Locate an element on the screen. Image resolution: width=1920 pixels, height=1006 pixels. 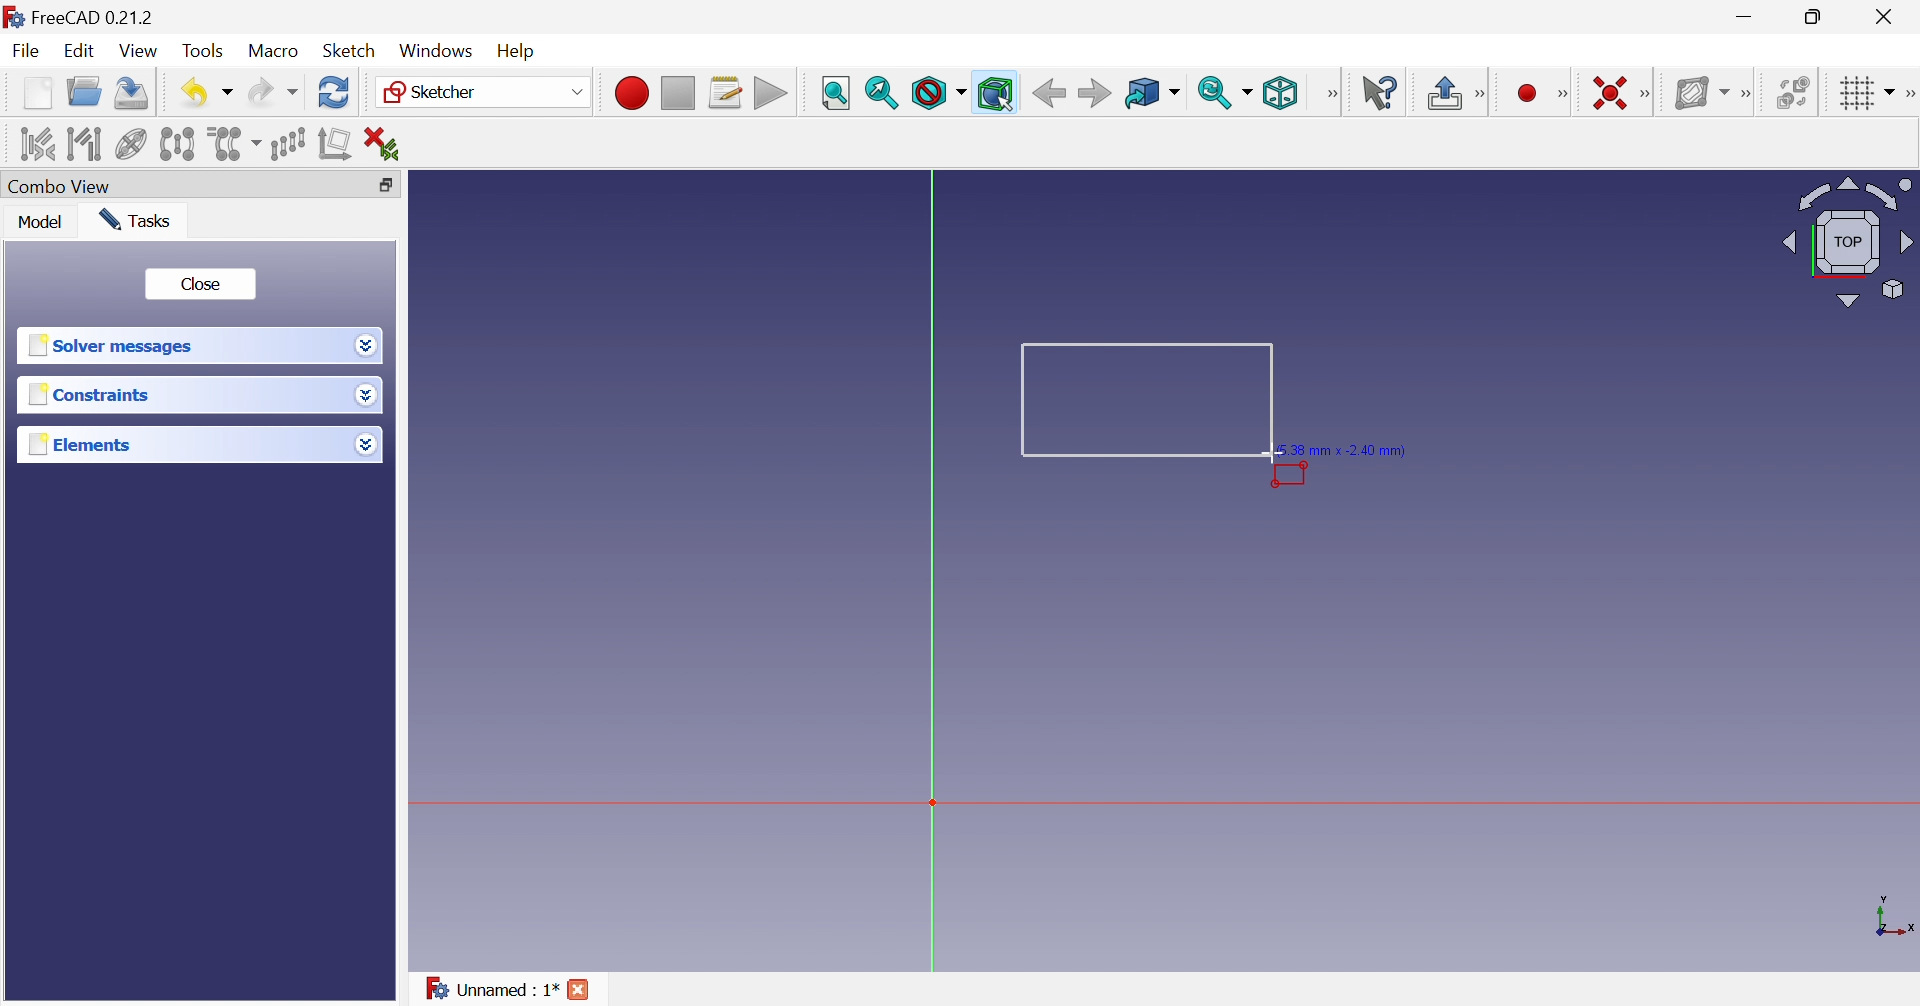
Forward is located at coordinates (1094, 94).